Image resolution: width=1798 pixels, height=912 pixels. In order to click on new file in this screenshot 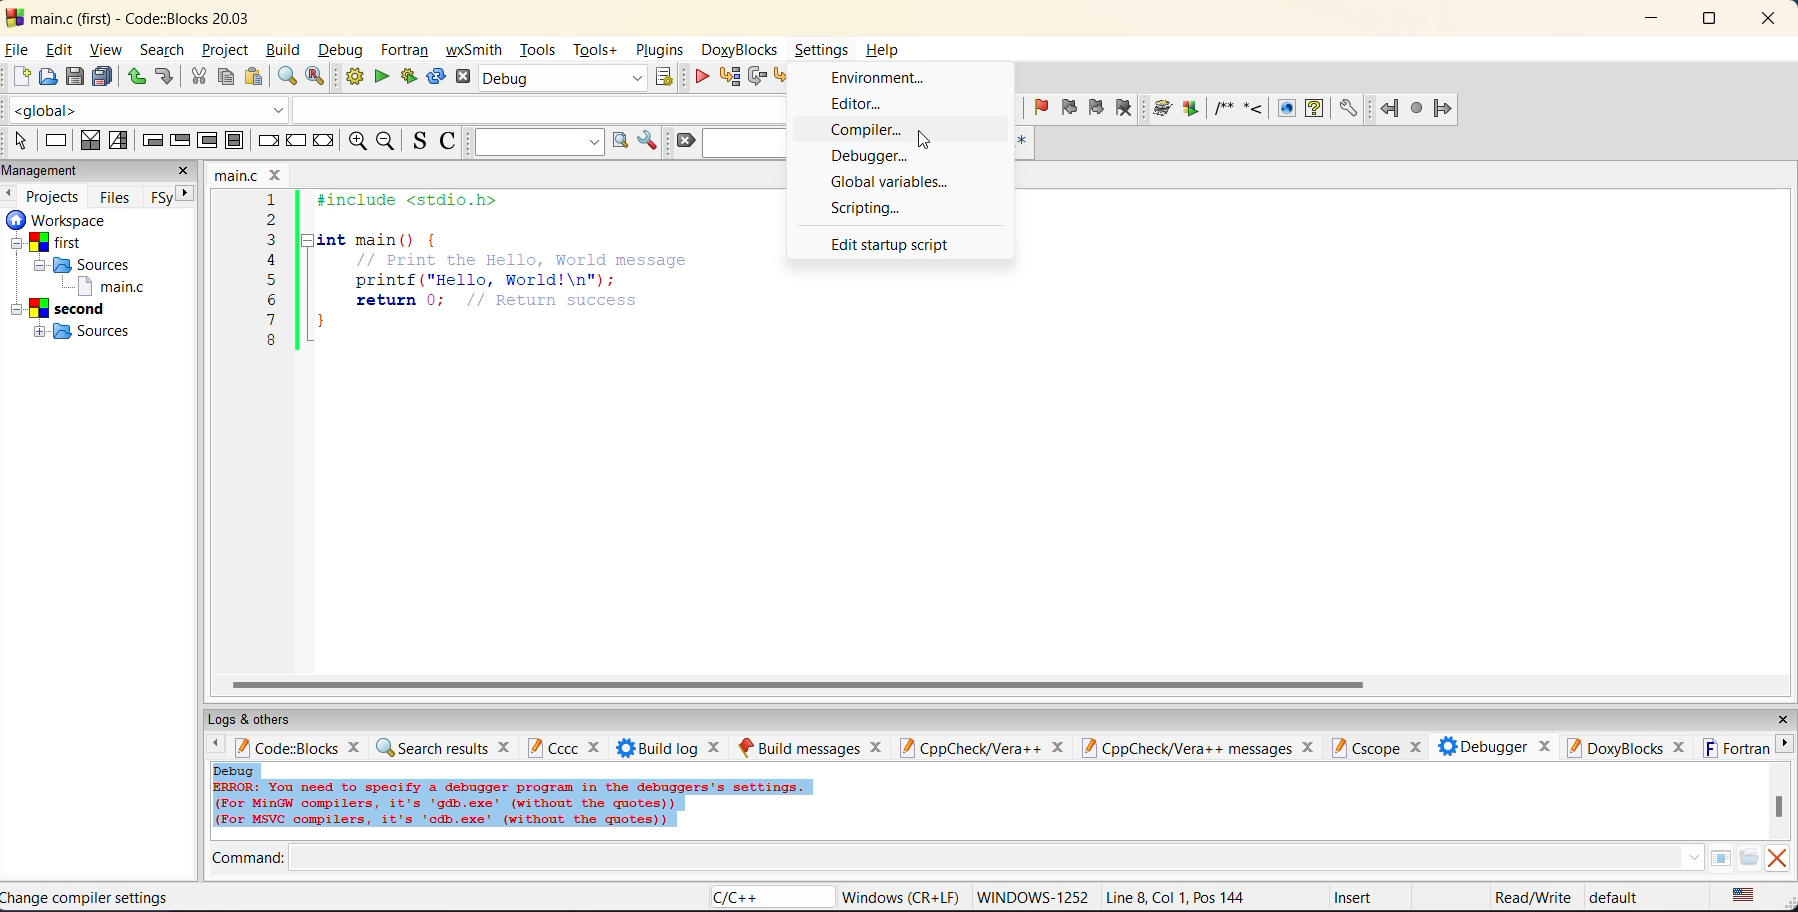, I will do `click(23, 78)`.